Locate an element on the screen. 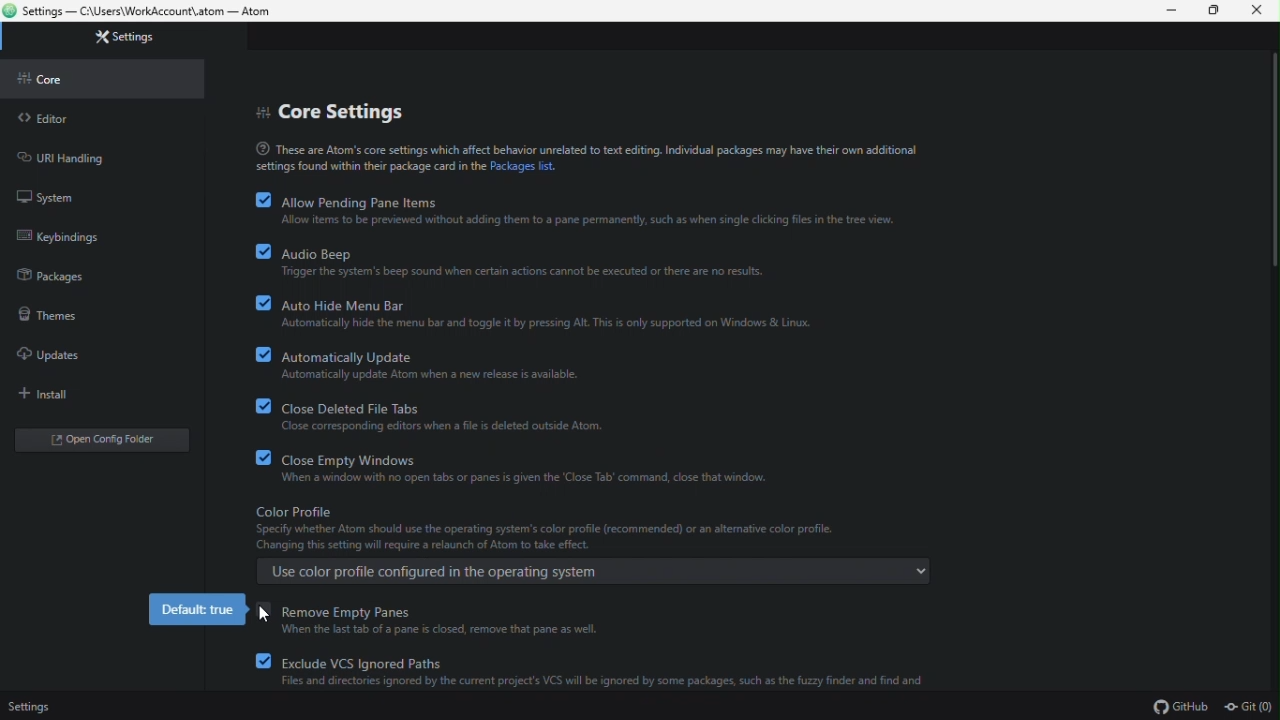 The image size is (1280, 720). editor is located at coordinates (46, 119).